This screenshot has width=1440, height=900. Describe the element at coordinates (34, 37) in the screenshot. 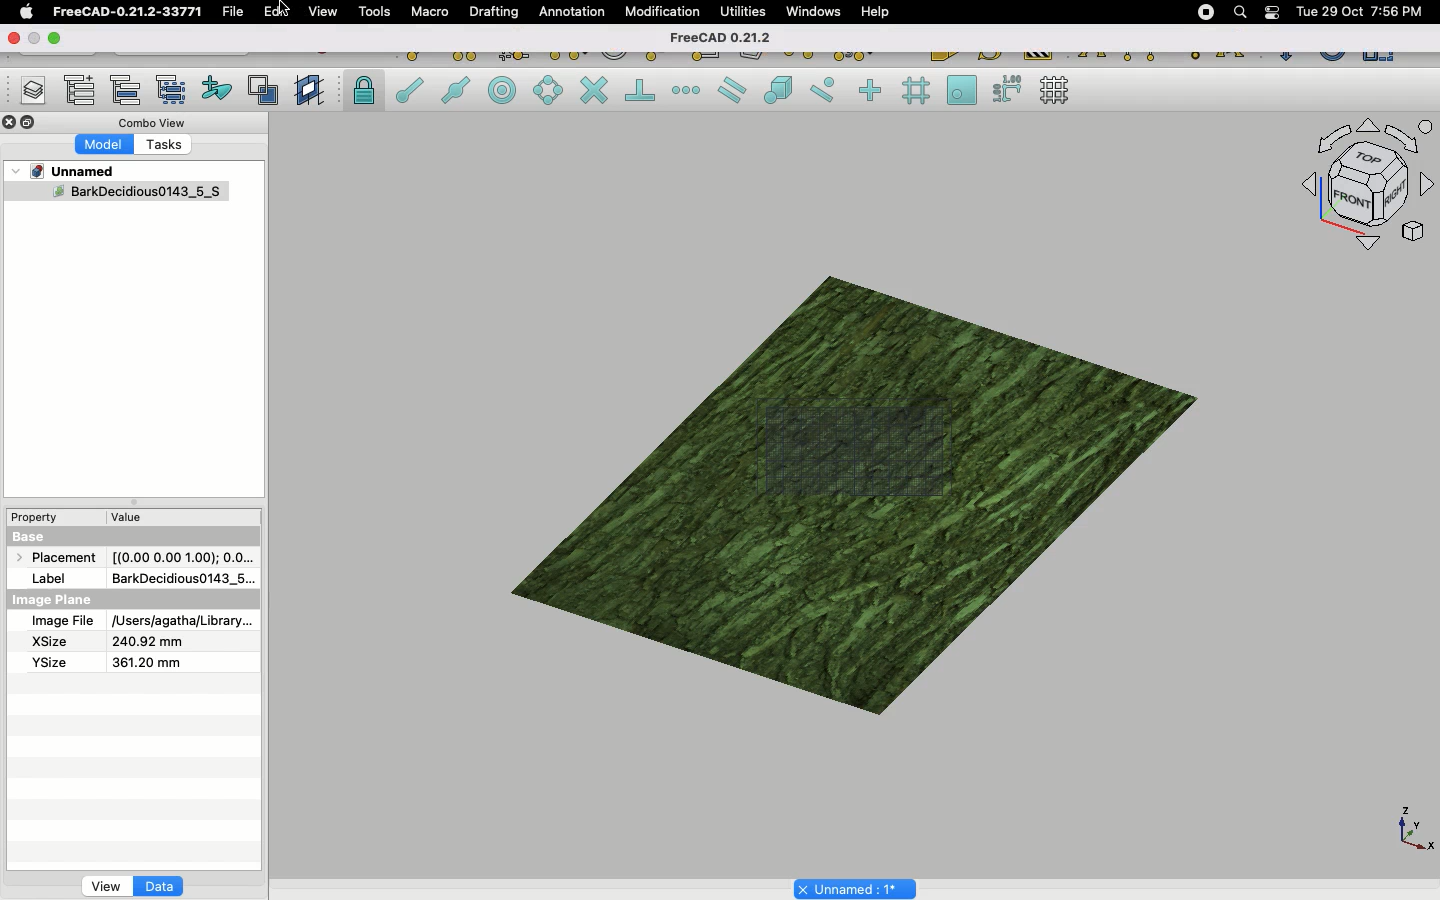

I see `minimise` at that location.